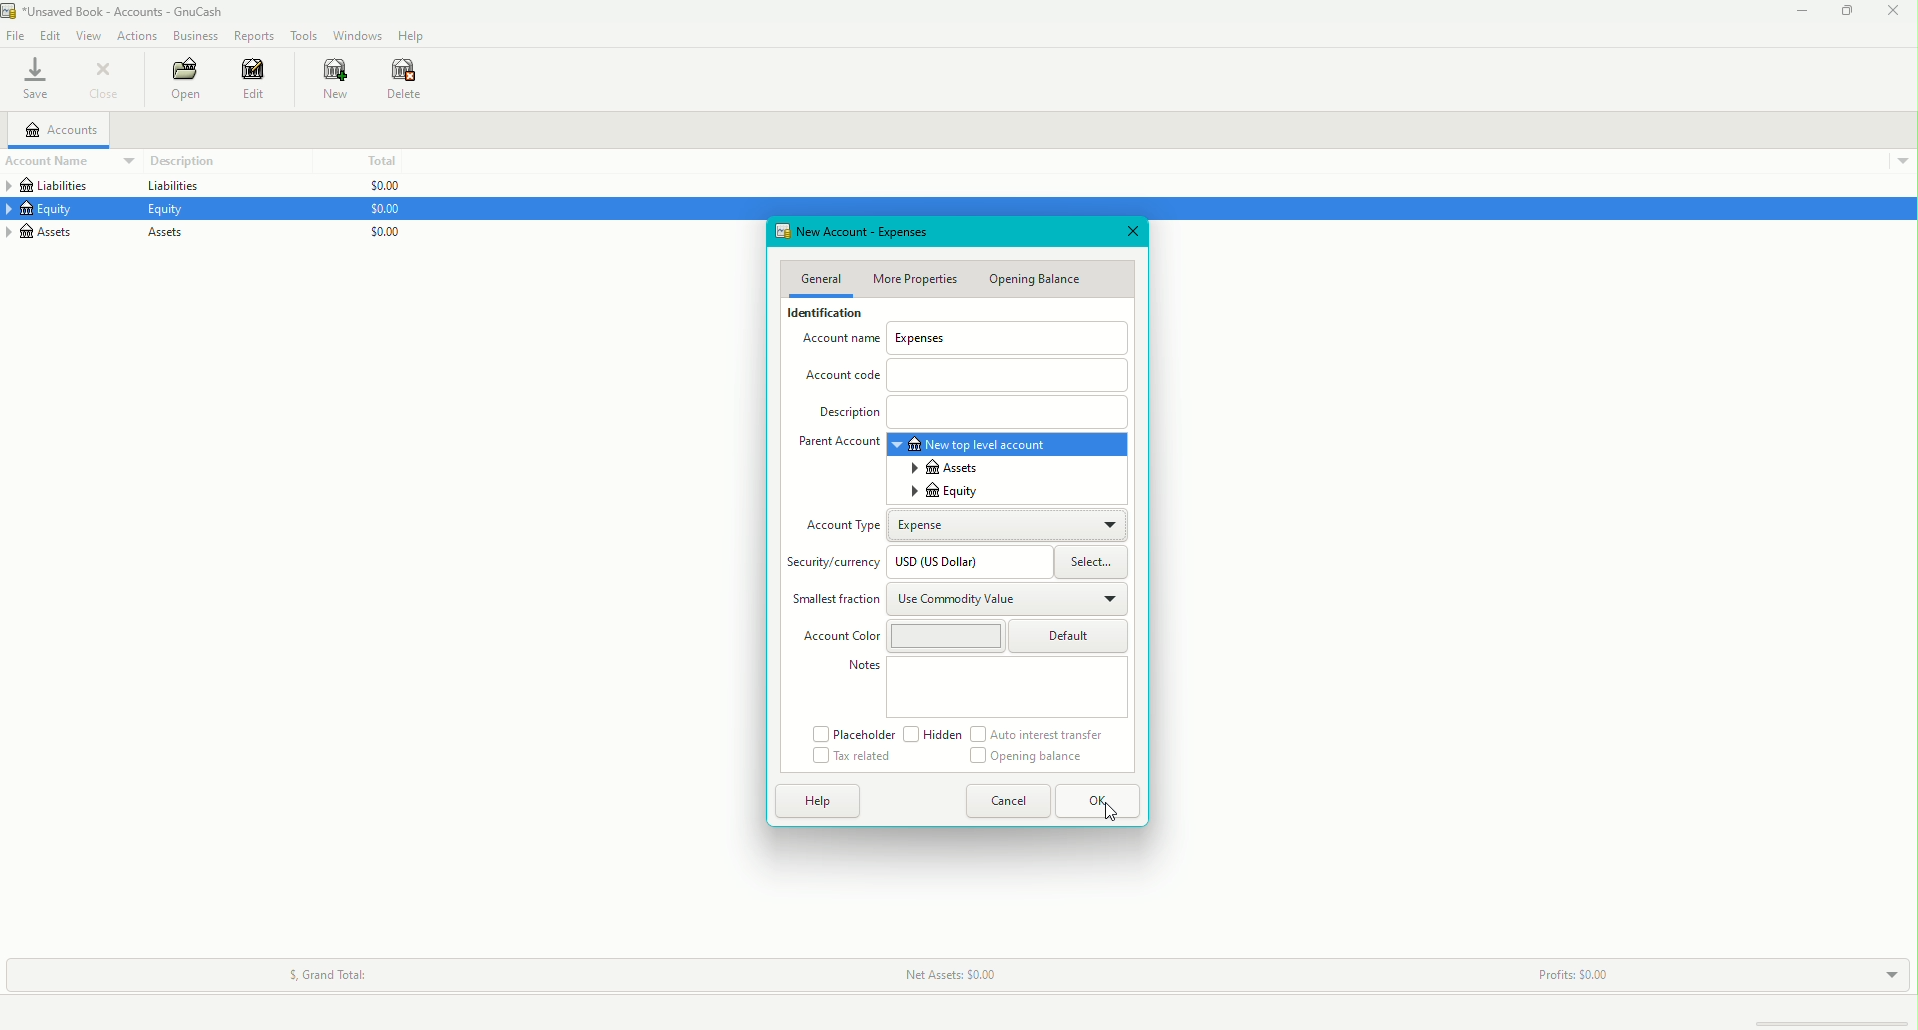 Image resolution: width=1918 pixels, height=1030 pixels. I want to click on Hidden, so click(934, 737).